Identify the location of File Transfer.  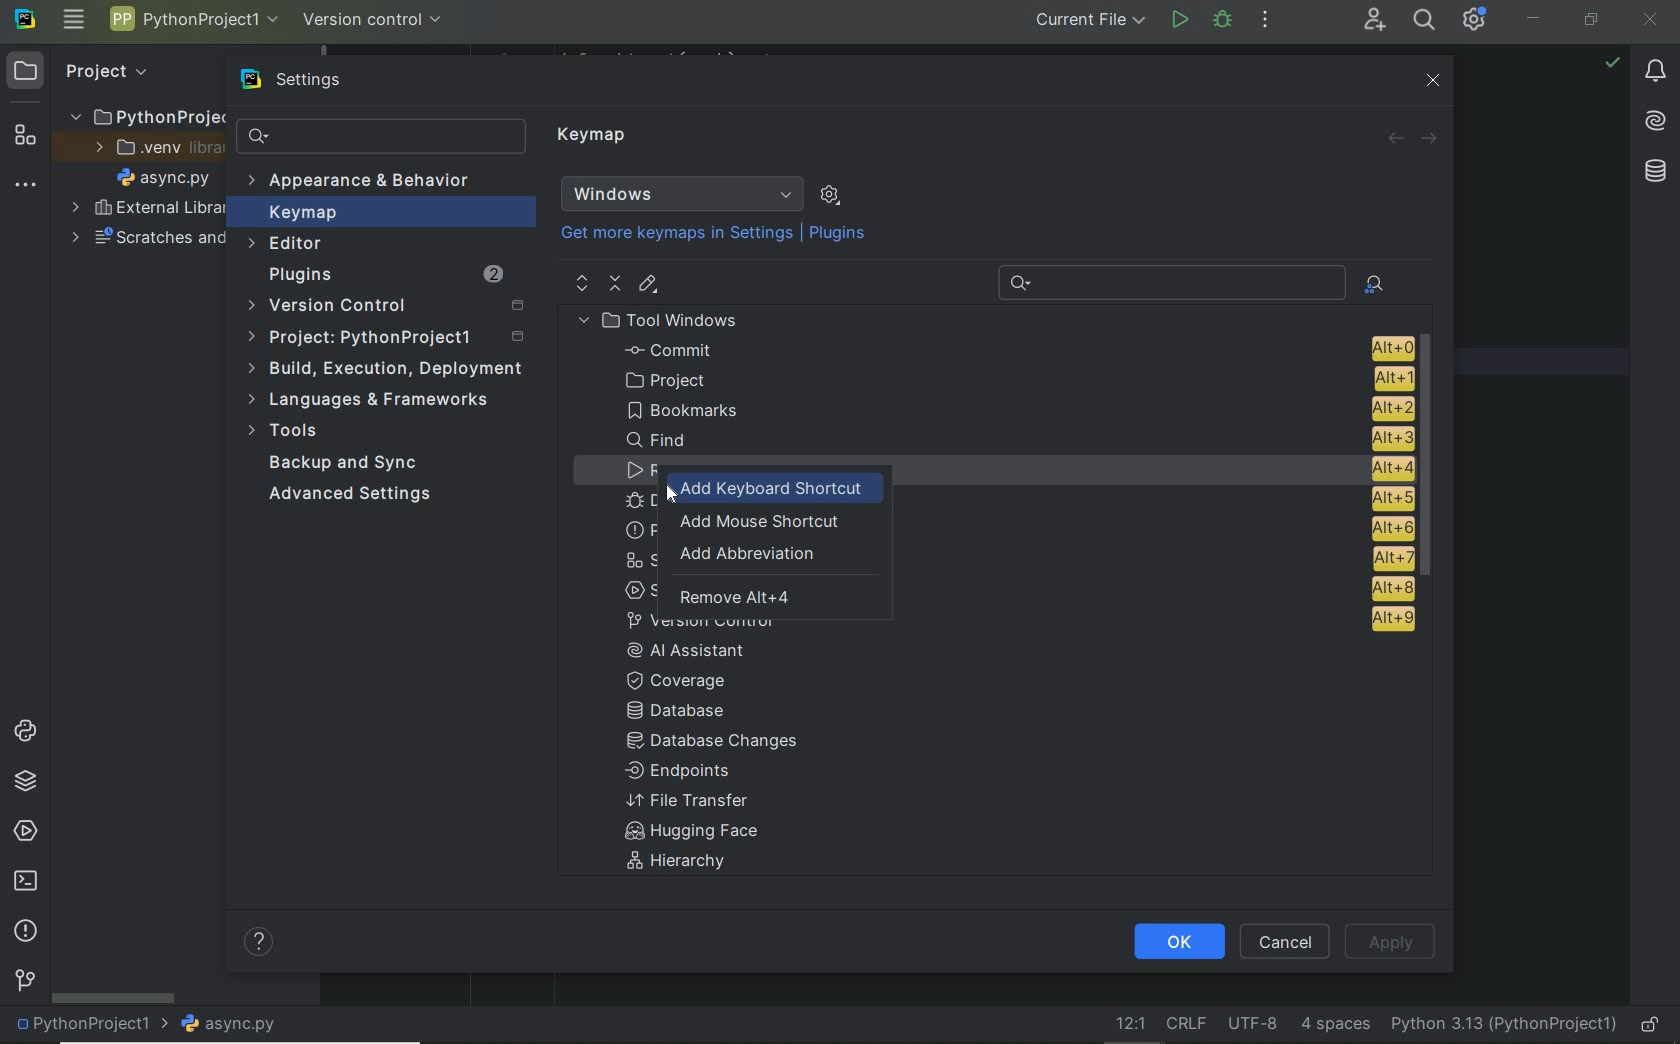
(688, 801).